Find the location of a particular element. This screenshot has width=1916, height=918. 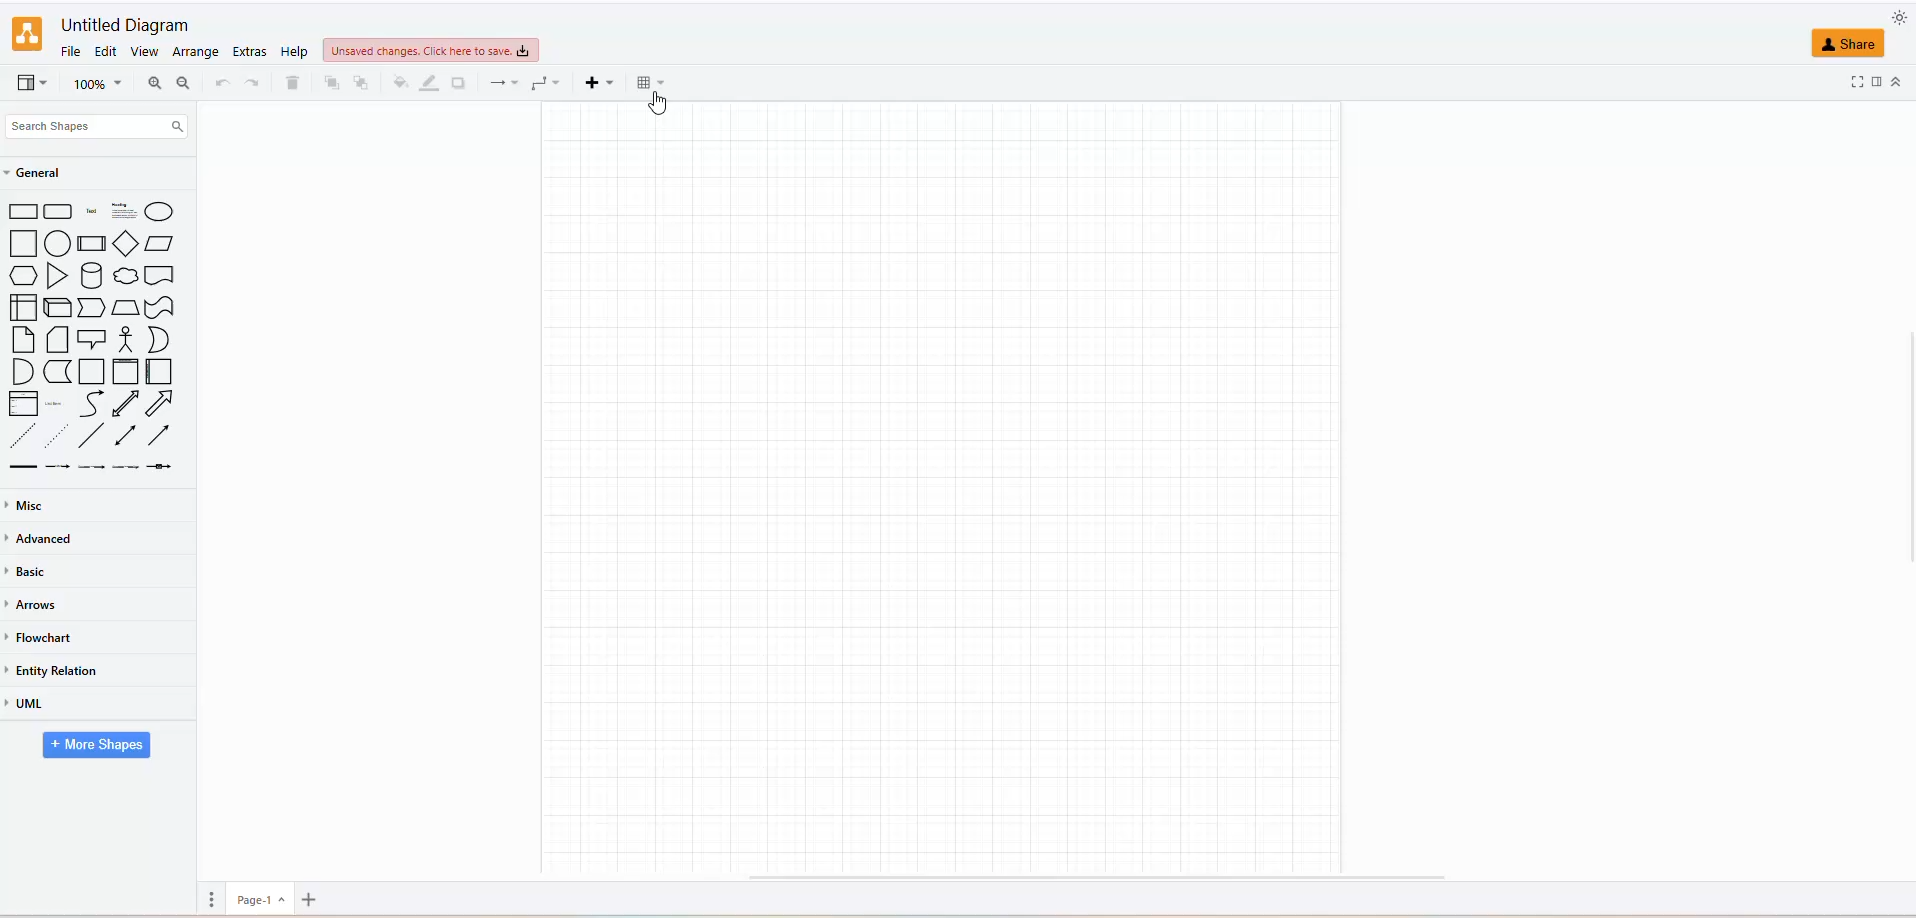

magnification is located at coordinates (93, 82).